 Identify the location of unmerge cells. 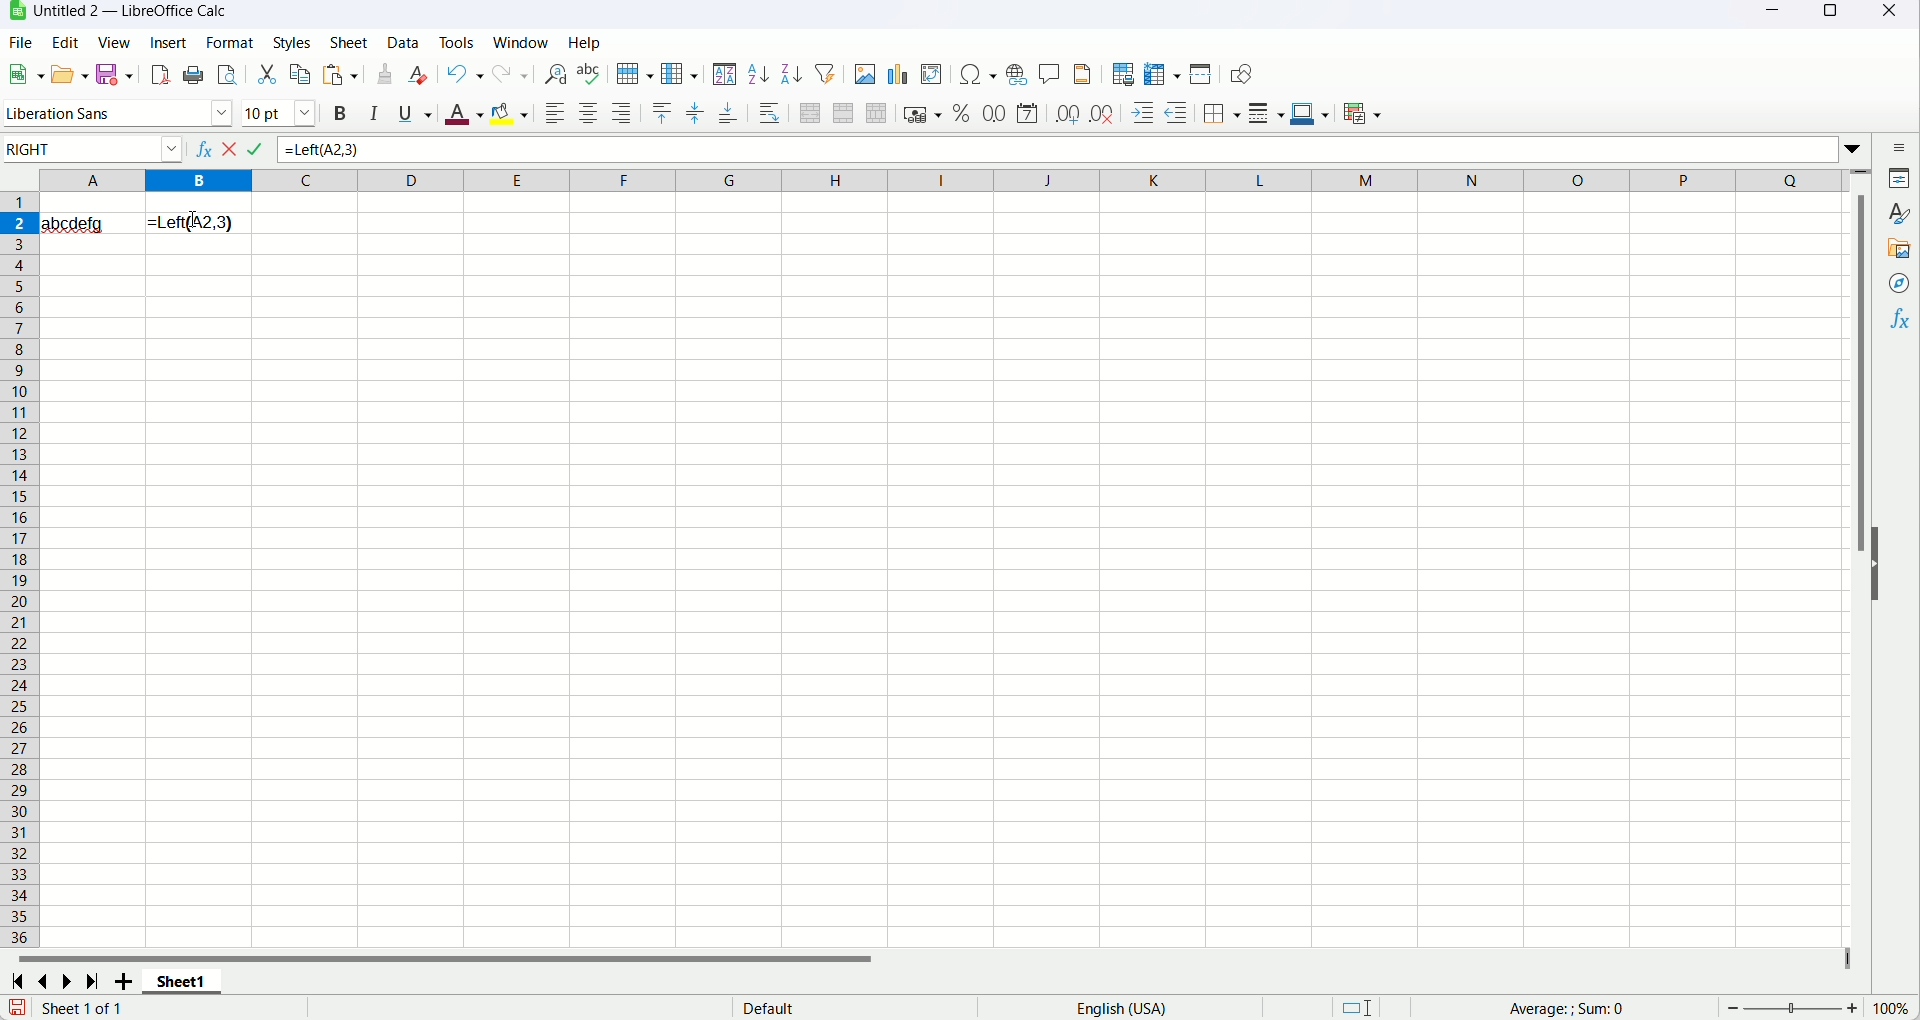
(875, 114).